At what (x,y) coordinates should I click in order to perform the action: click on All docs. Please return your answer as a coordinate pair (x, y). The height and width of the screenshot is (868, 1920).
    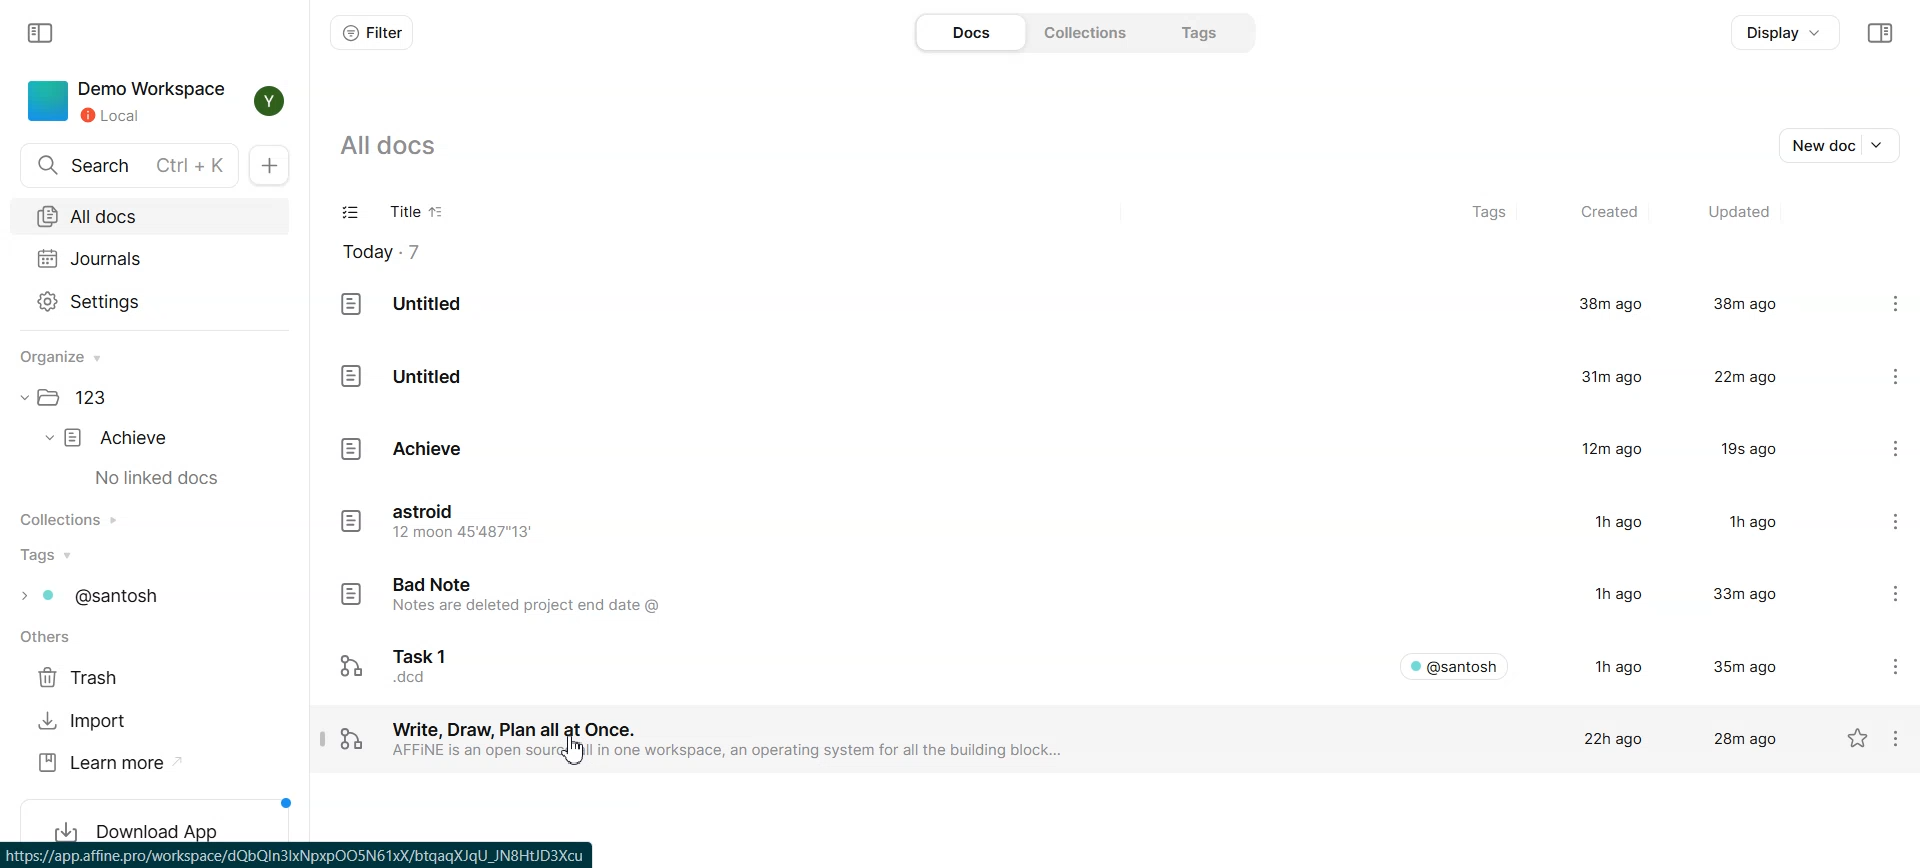
    Looking at the image, I should click on (149, 216).